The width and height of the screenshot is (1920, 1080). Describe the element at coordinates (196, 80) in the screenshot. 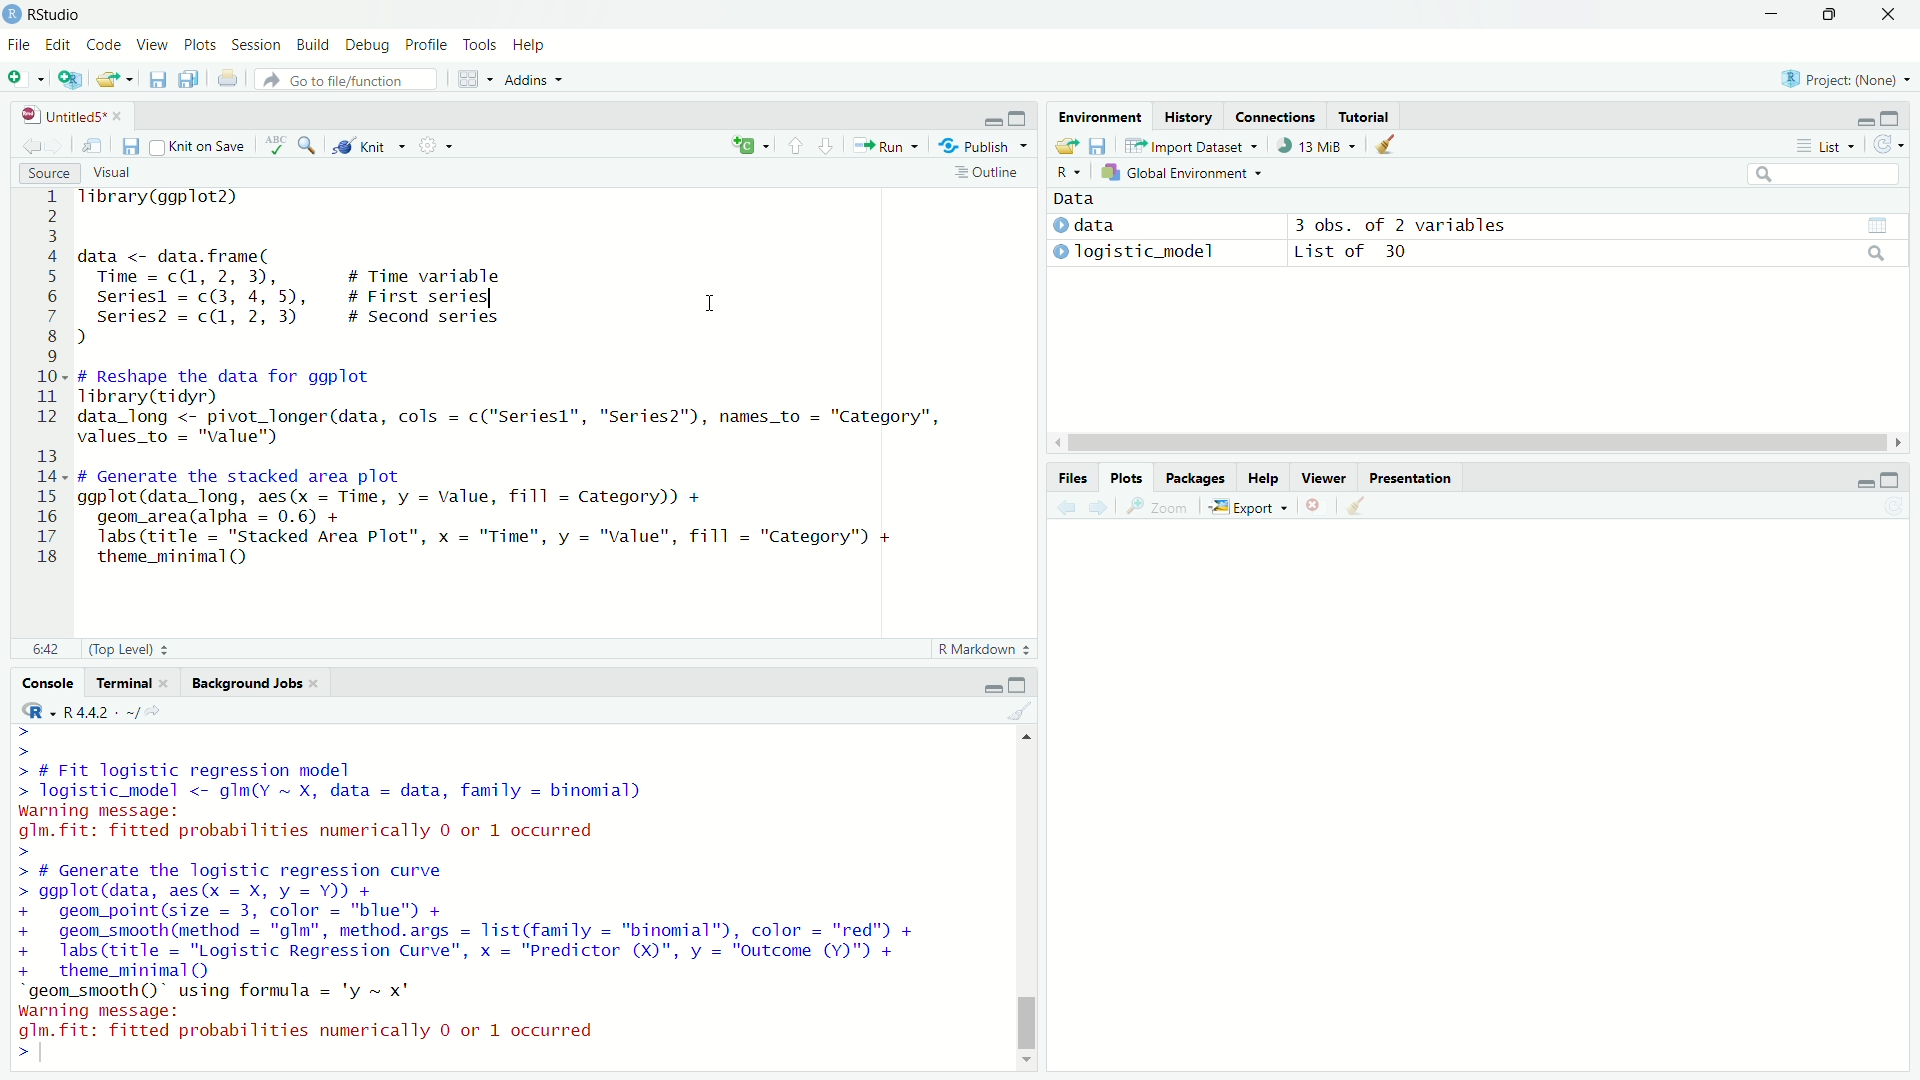

I see `copy` at that location.